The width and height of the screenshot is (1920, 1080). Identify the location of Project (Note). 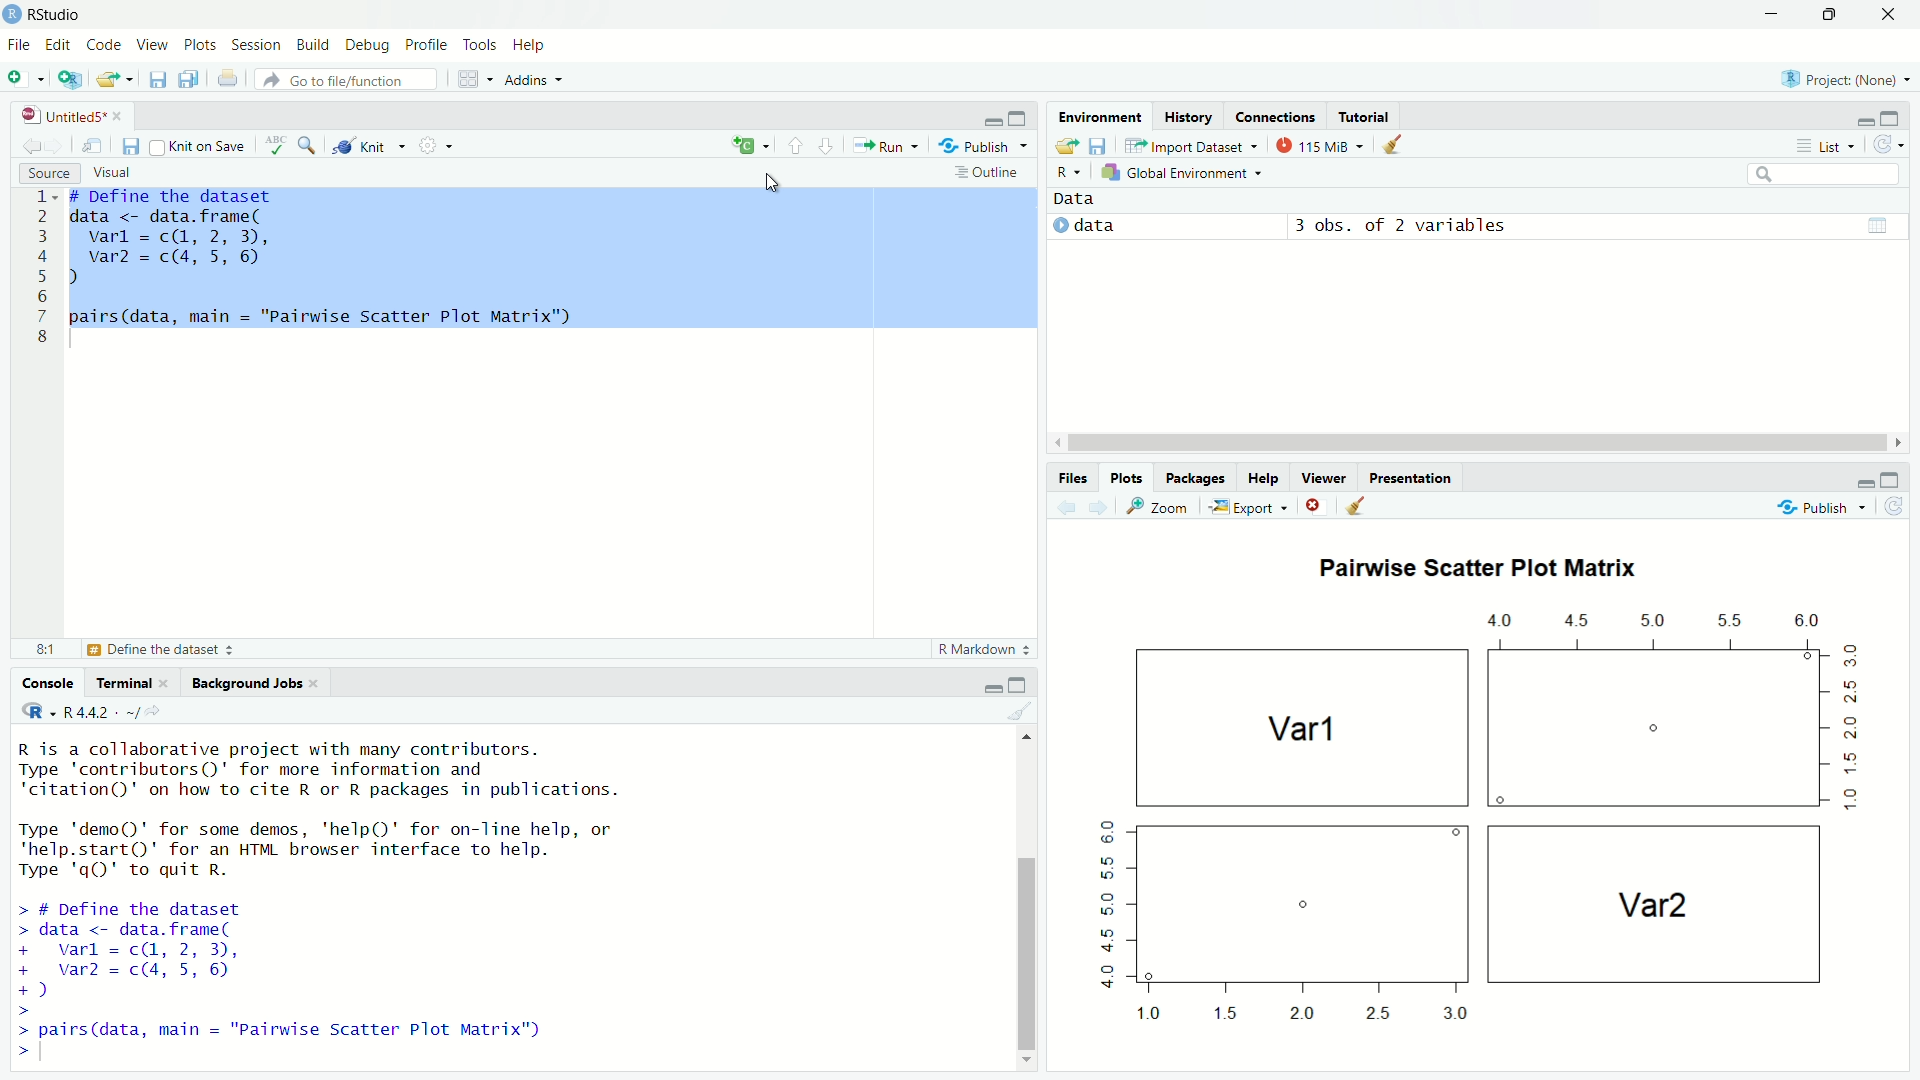
(1846, 79).